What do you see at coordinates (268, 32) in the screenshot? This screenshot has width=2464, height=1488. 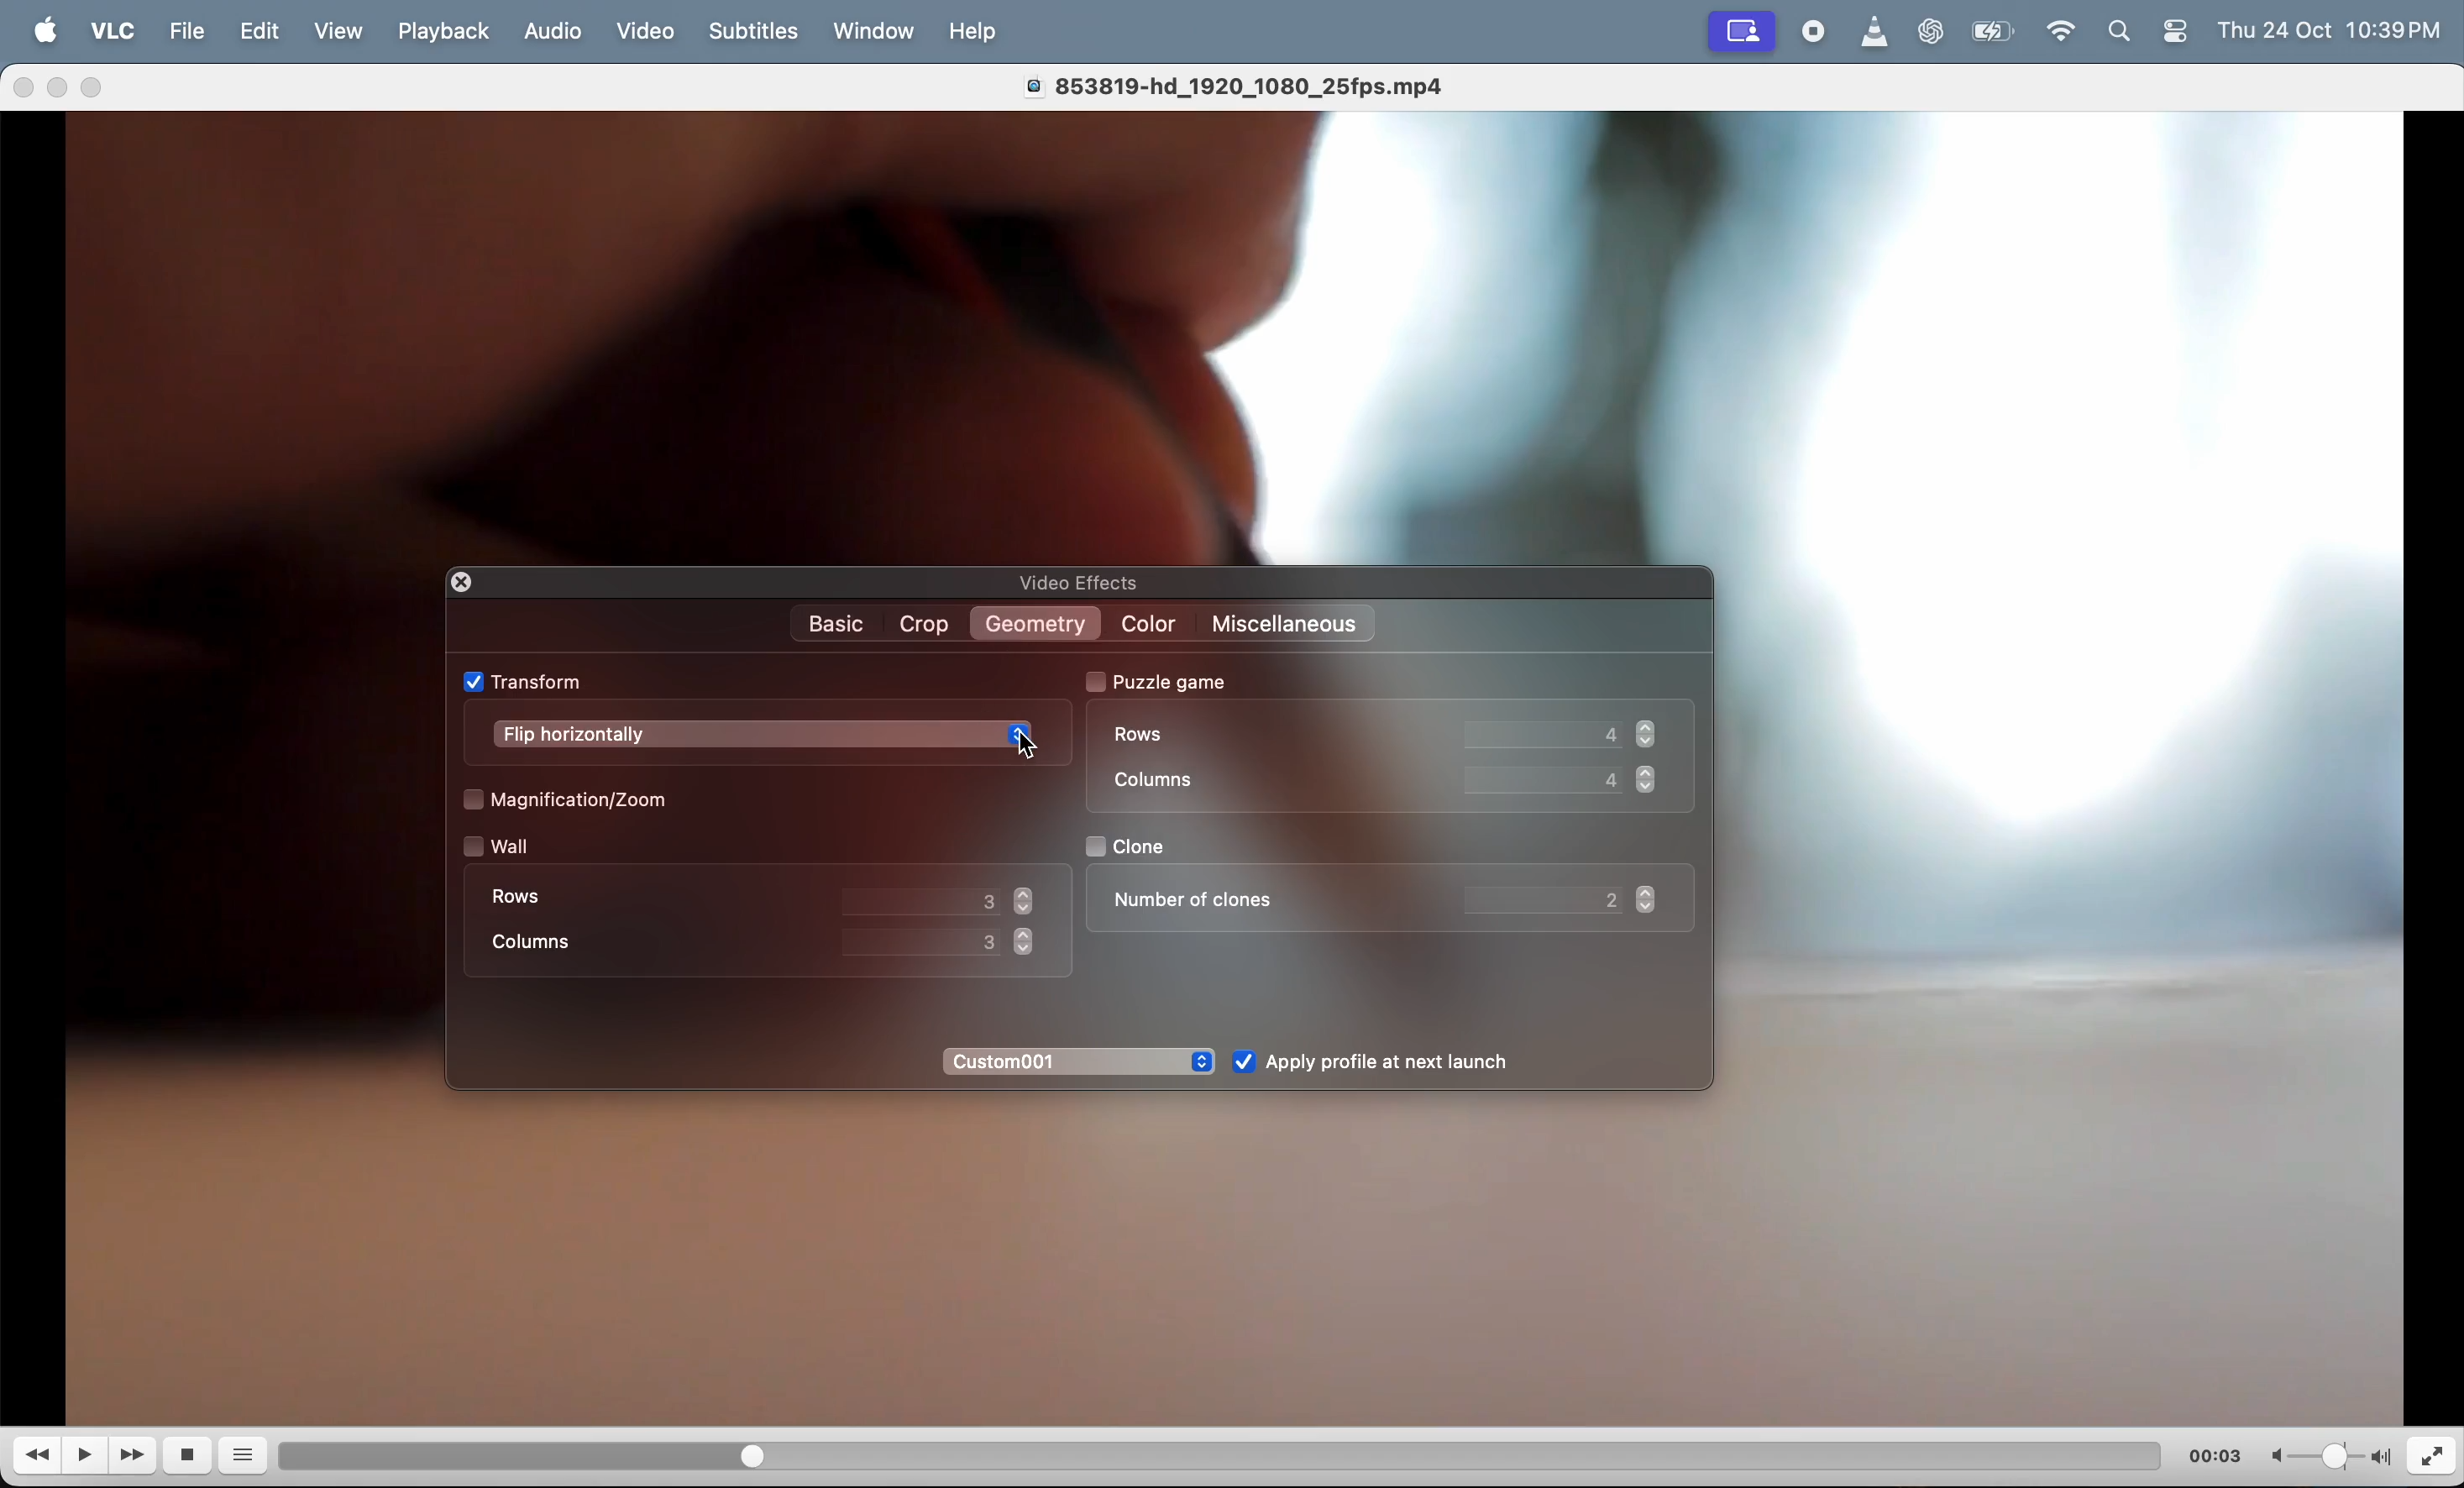 I see `edit` at bounding box center [268, 32].